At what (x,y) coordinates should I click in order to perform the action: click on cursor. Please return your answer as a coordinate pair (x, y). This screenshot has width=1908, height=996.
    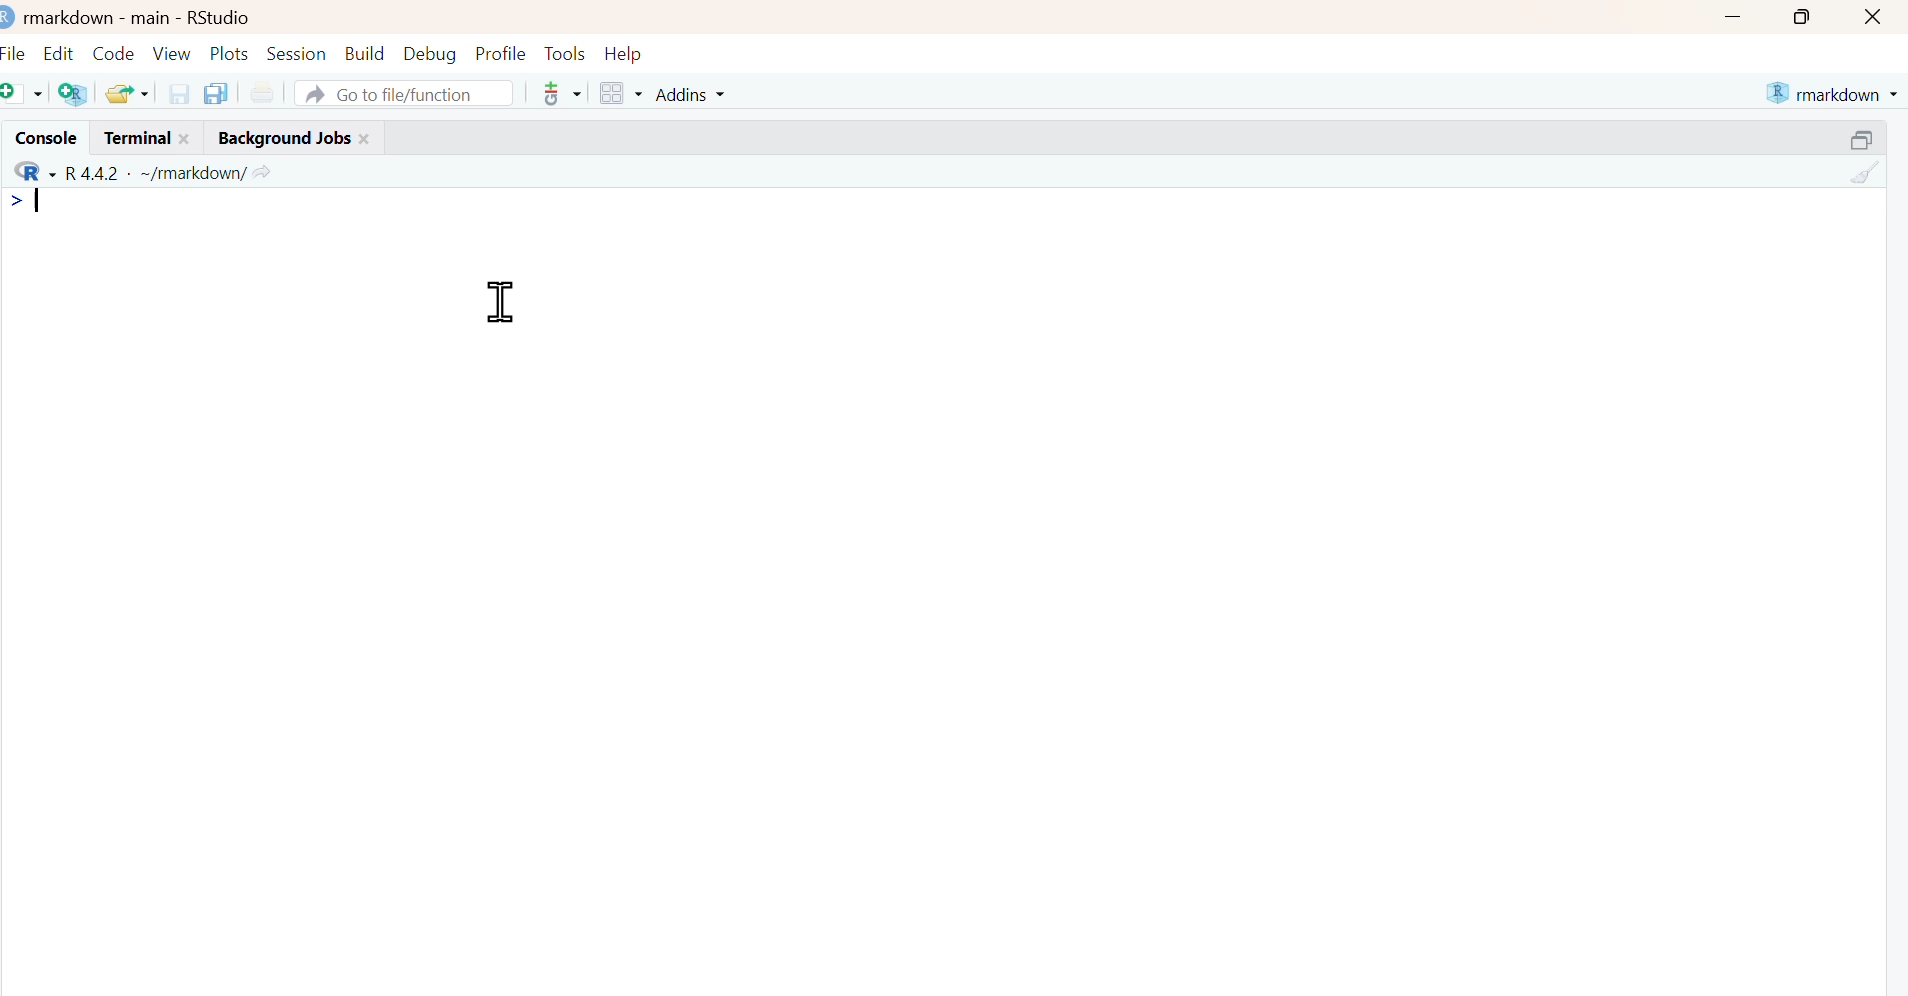
    Looking at the image, I should click on (503, 305).